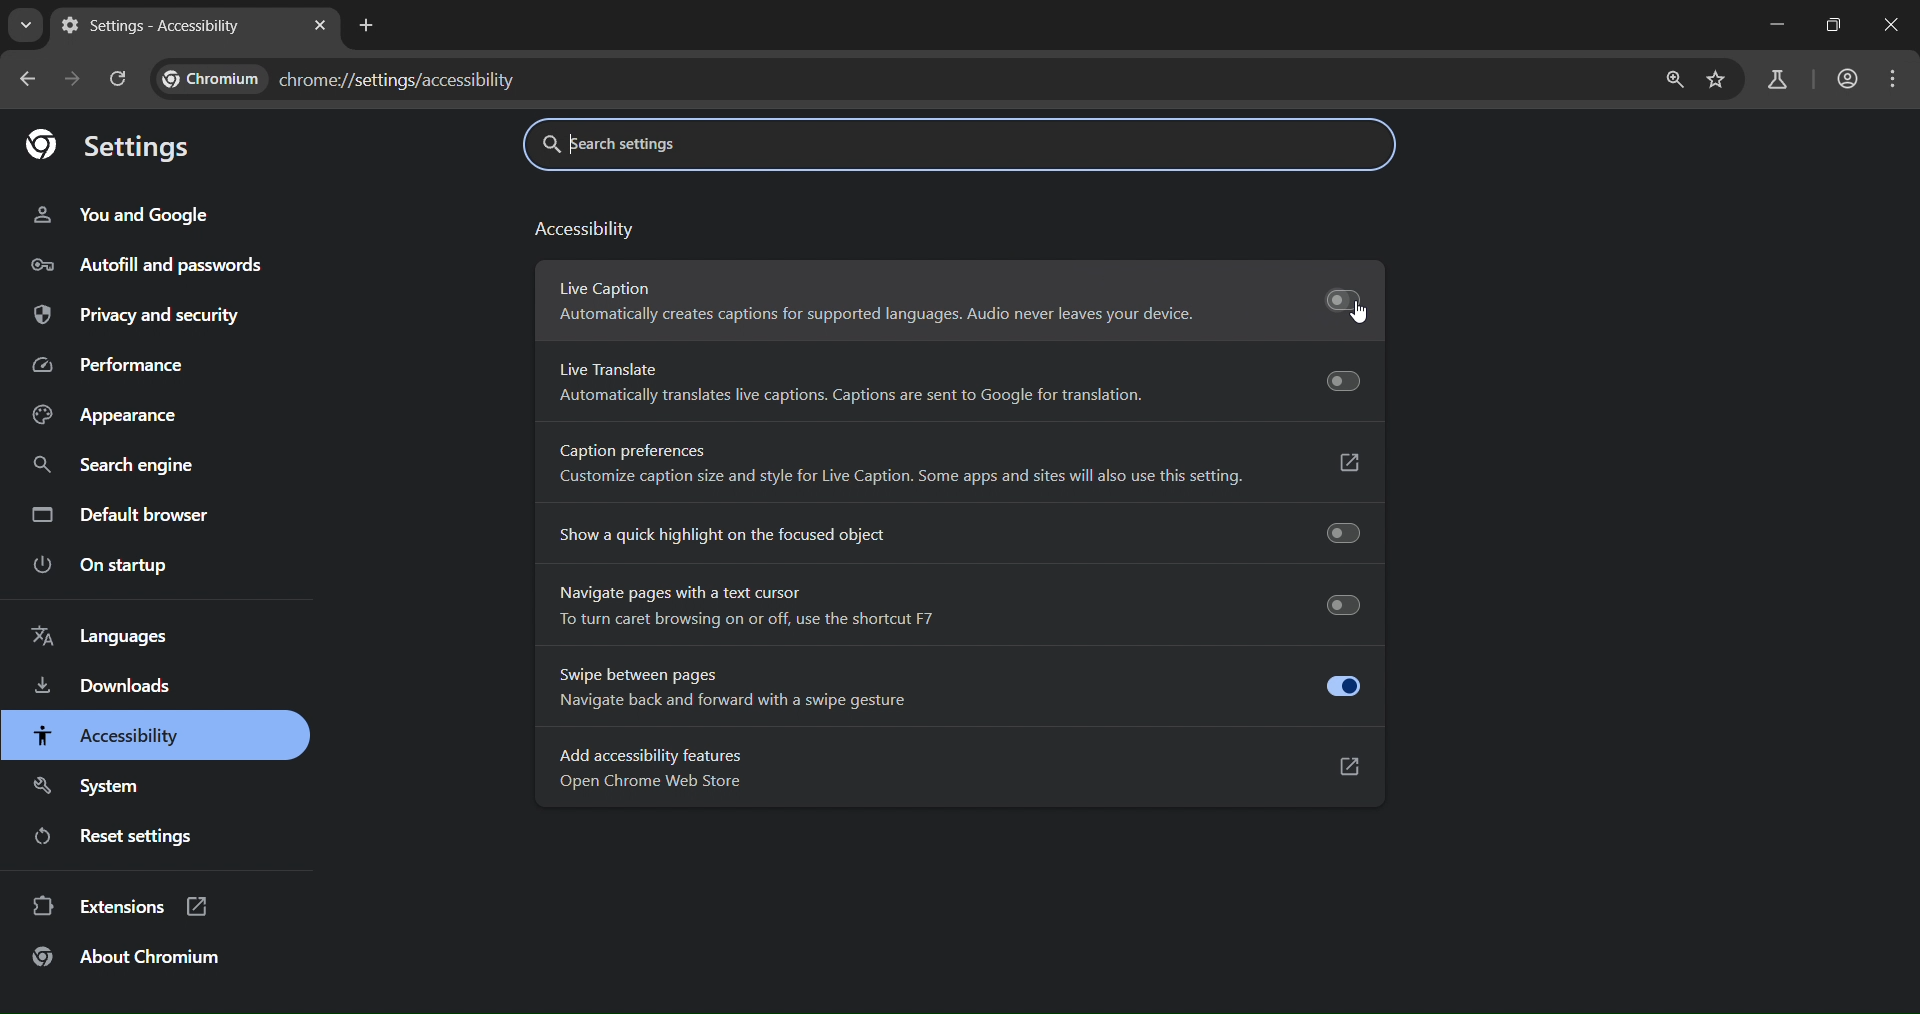 The image size is (1920, 1014). Describe the element at coordinates (129, 413) in the screenshot. I see `appearance` at that location.